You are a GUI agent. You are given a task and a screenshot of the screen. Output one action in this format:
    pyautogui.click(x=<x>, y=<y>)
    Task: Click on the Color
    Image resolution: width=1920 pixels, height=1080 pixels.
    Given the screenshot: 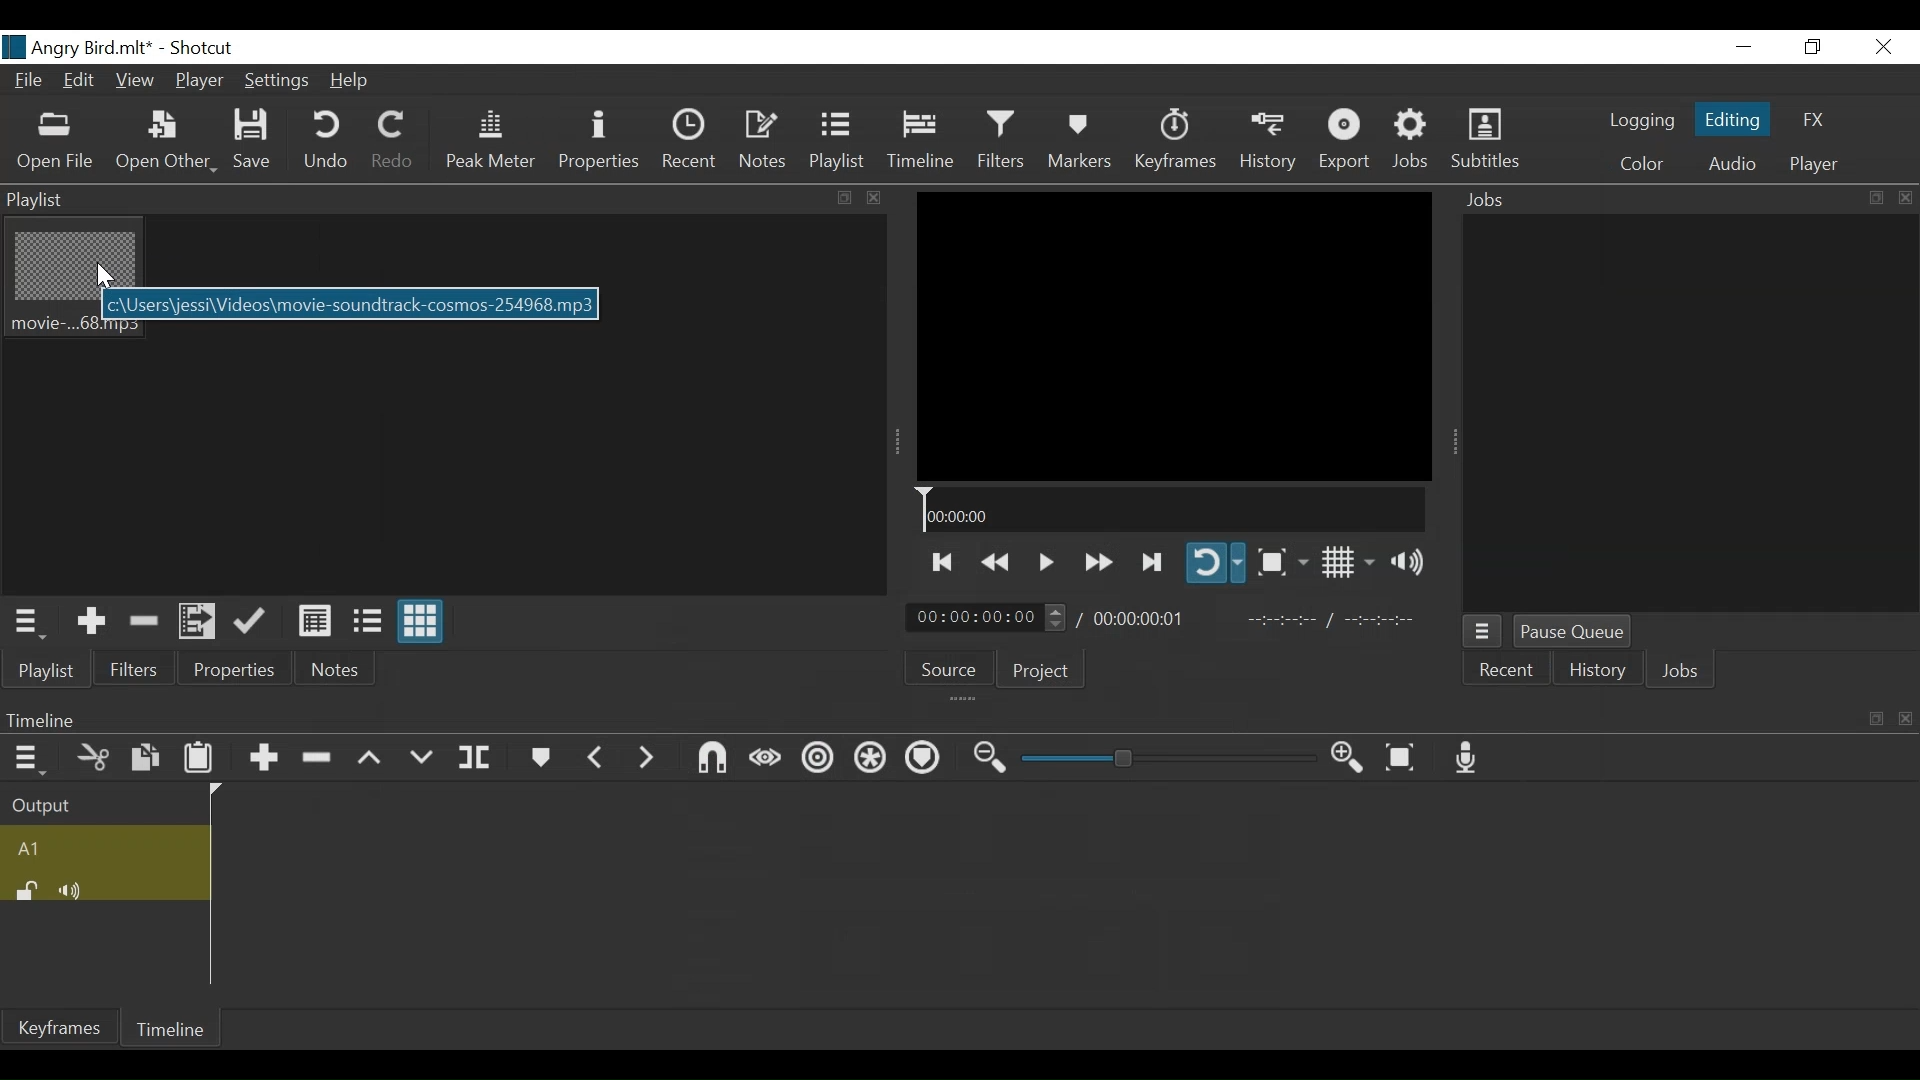 What is the action you would take?
    pyautogui.click(x=1641, y=165)
    